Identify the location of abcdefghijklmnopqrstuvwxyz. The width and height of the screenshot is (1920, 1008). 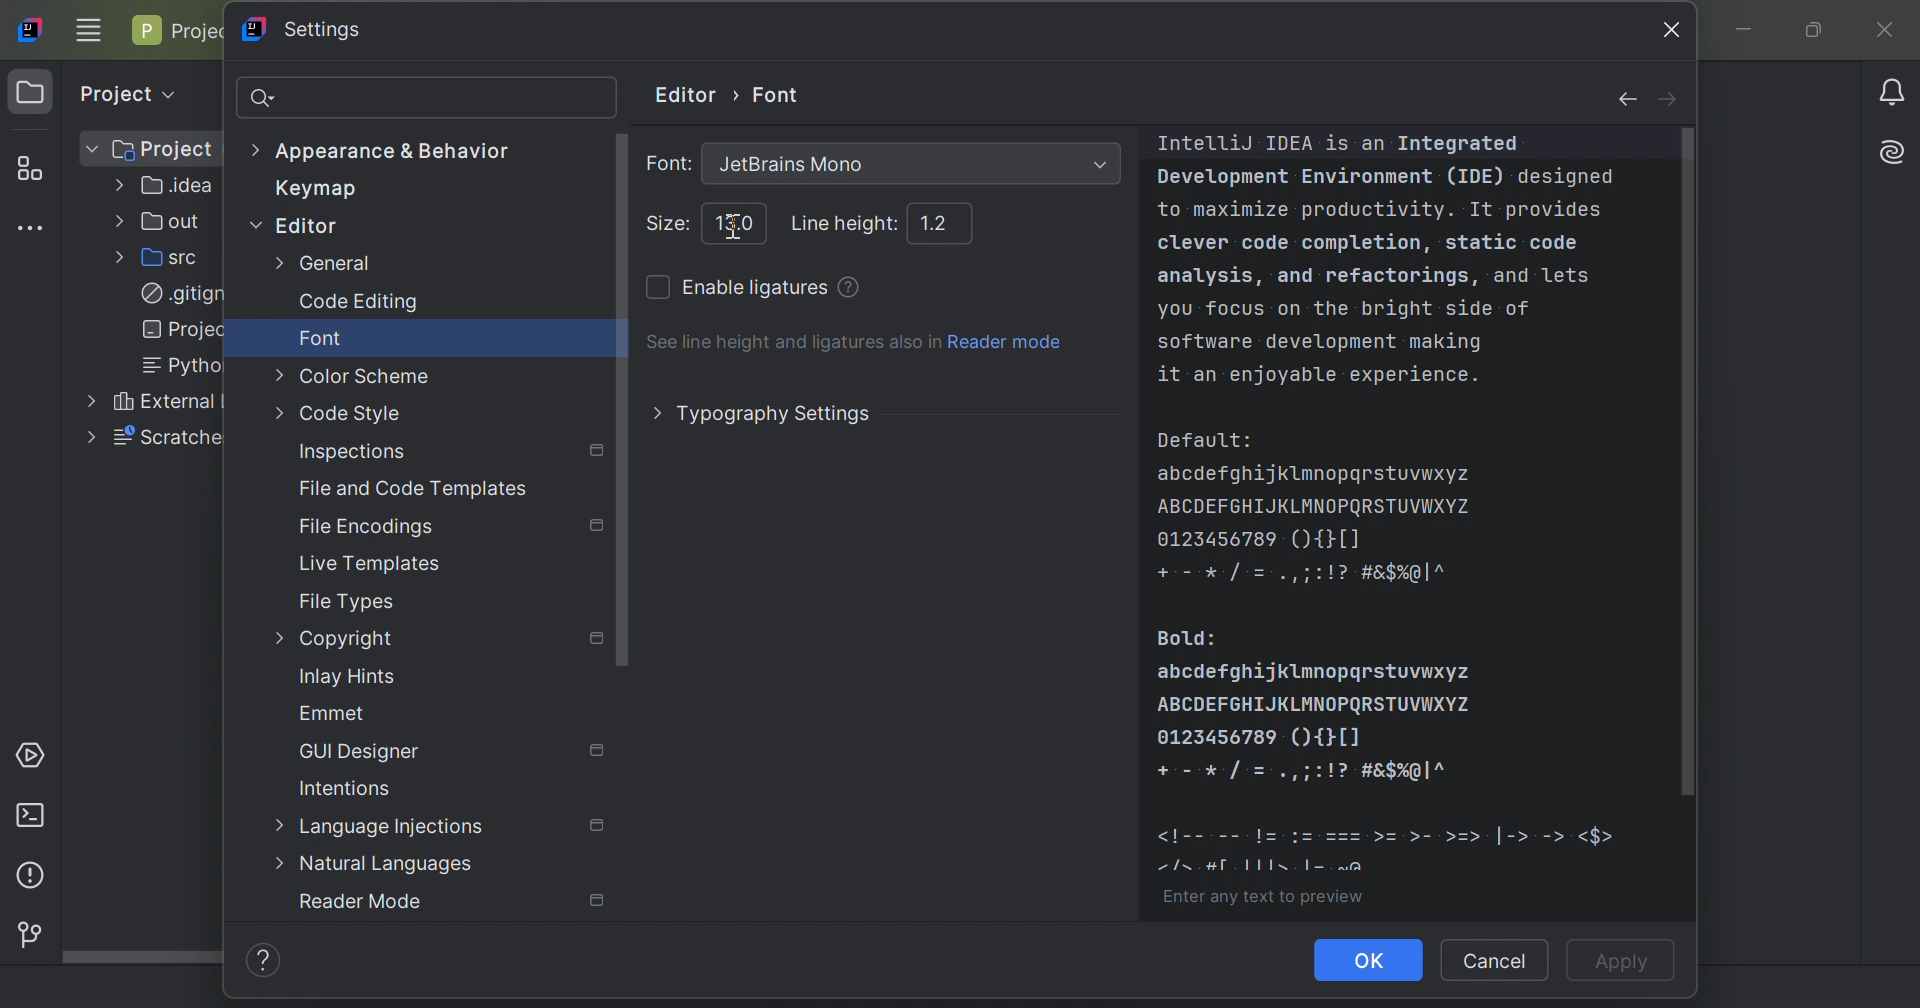
(1319, 673).